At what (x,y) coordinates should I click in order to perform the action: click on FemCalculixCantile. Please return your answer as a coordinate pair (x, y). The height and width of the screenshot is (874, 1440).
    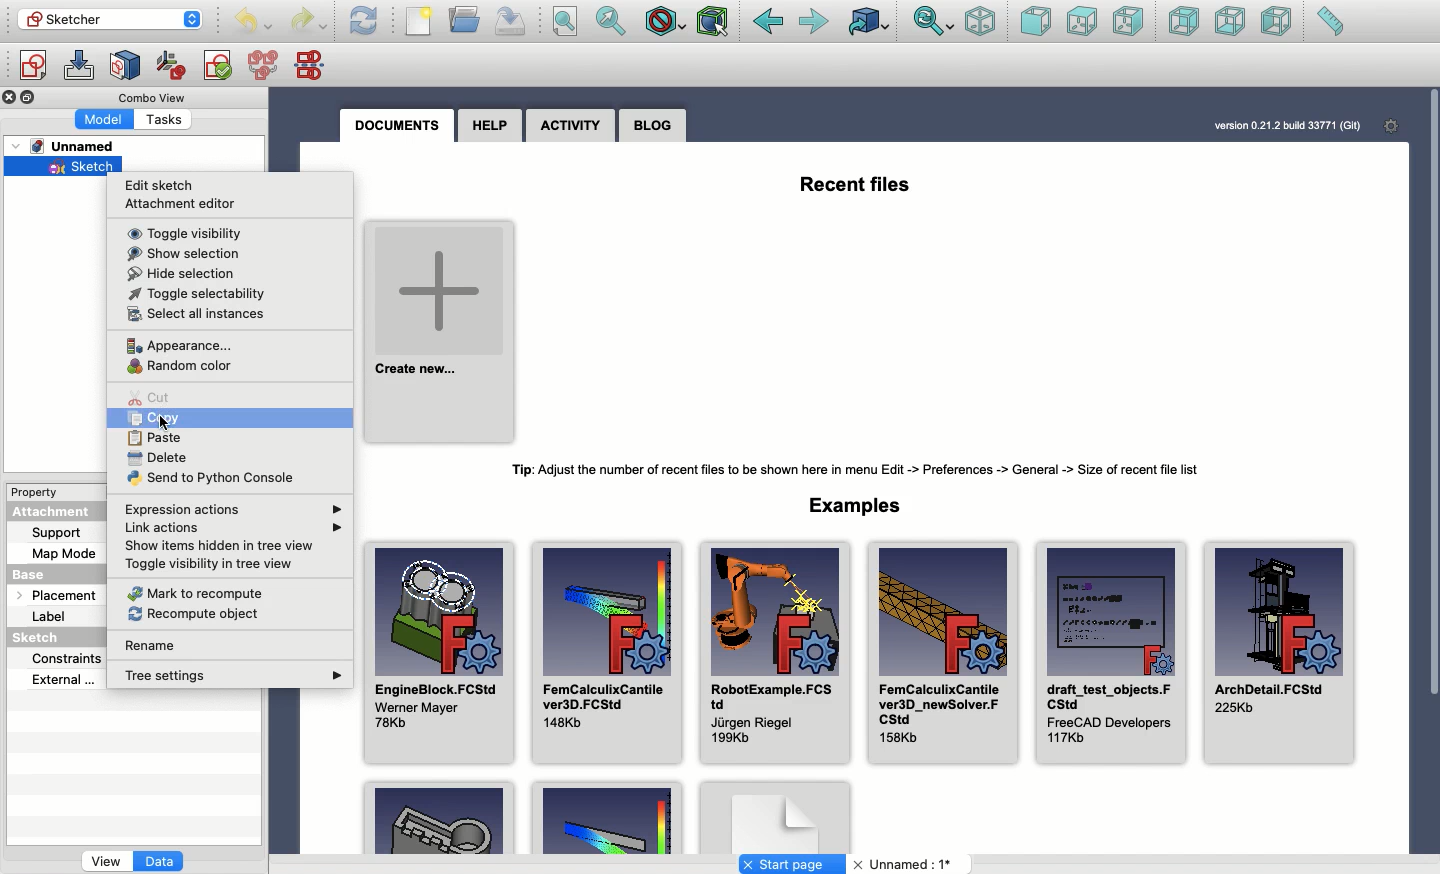
    Looking at the image, I should click on (606, 650).